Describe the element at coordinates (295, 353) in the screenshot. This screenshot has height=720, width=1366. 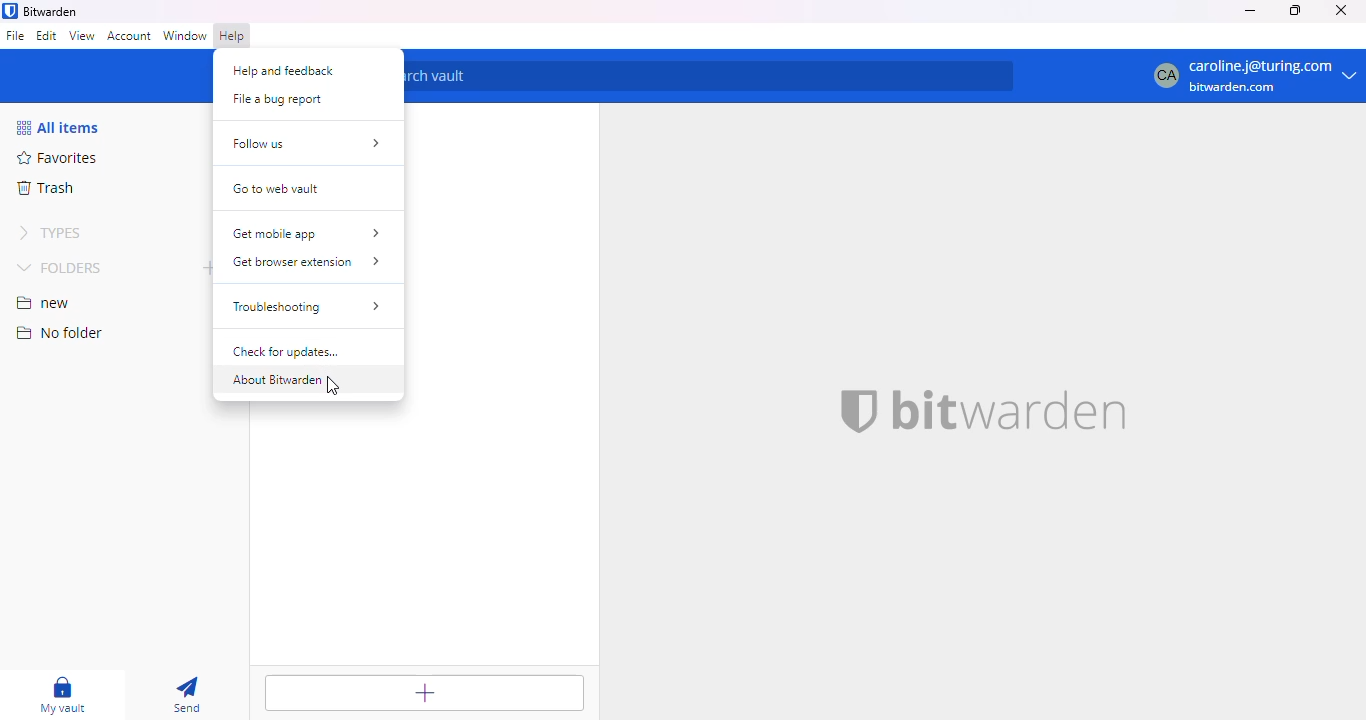
I see `Check for updates...` at that location.